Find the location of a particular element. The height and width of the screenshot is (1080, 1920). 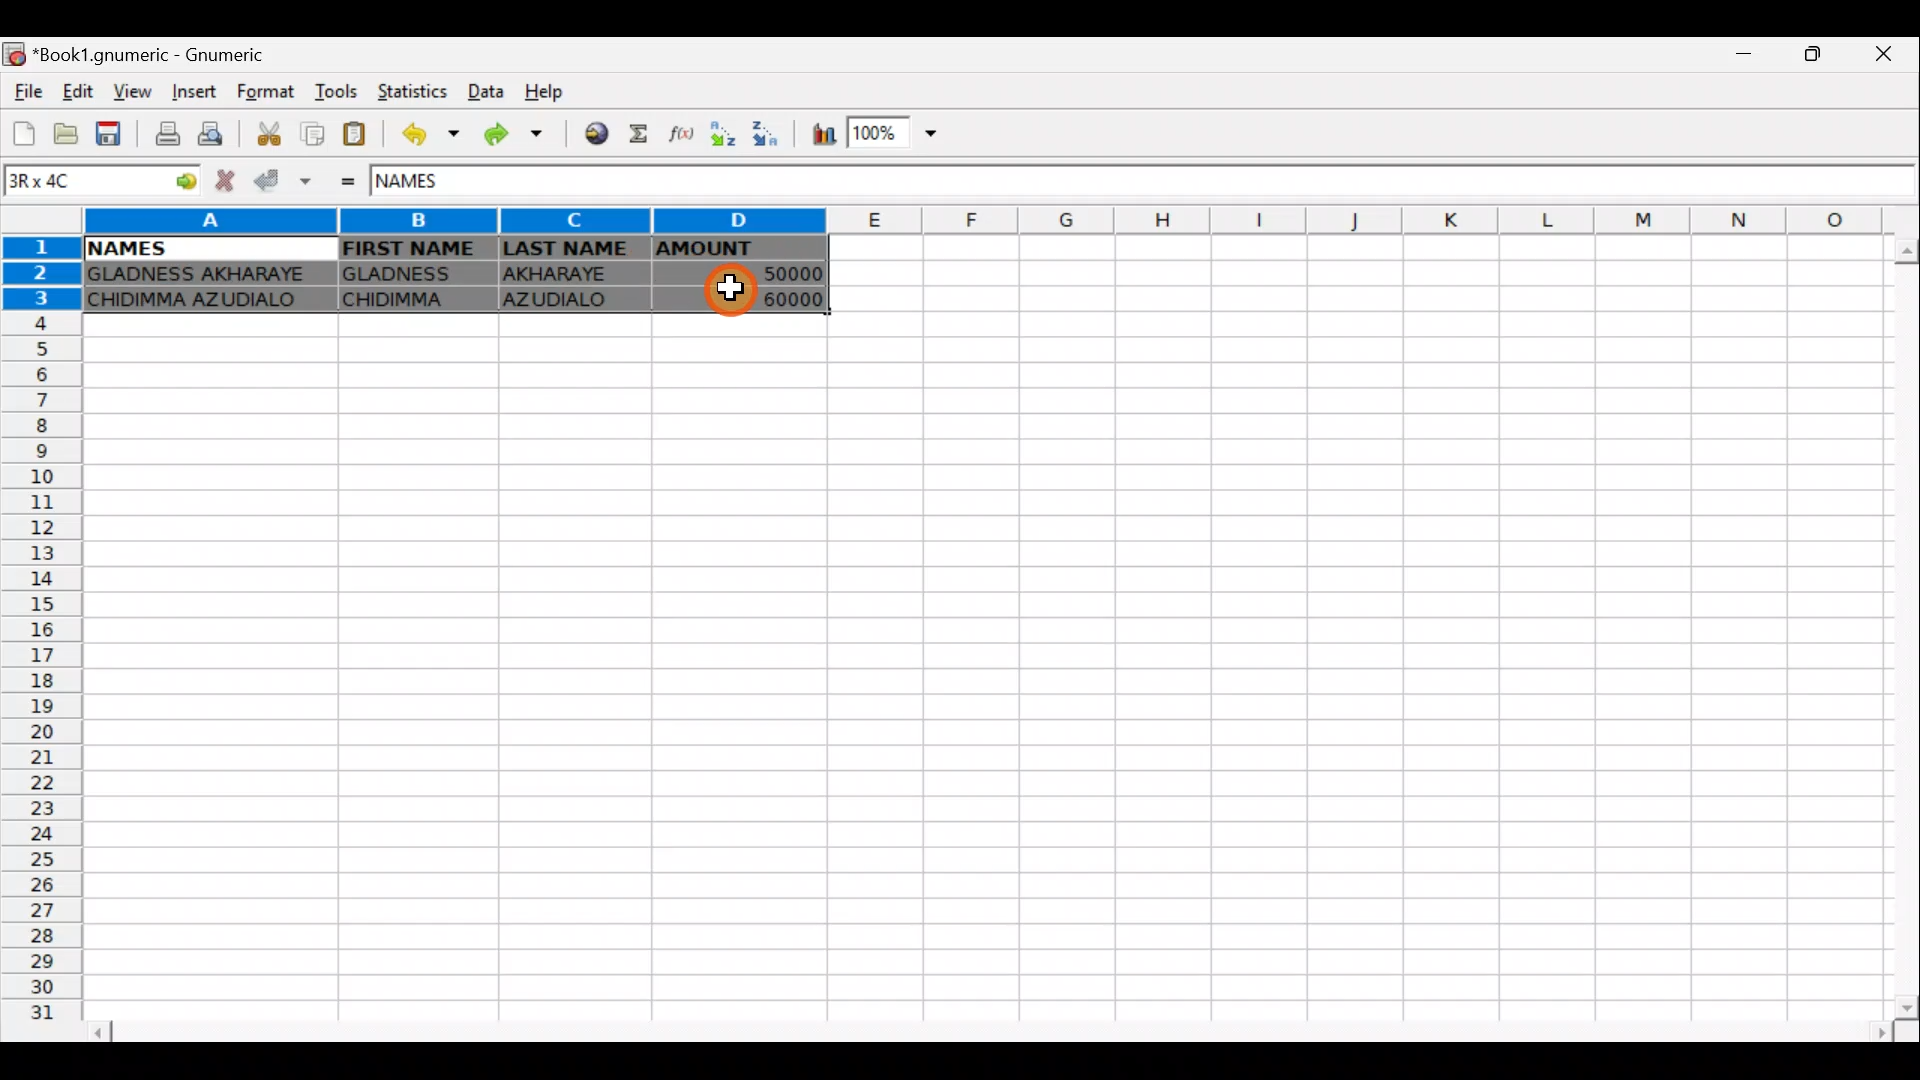

Copy selection is located at coordinates (312, 135).